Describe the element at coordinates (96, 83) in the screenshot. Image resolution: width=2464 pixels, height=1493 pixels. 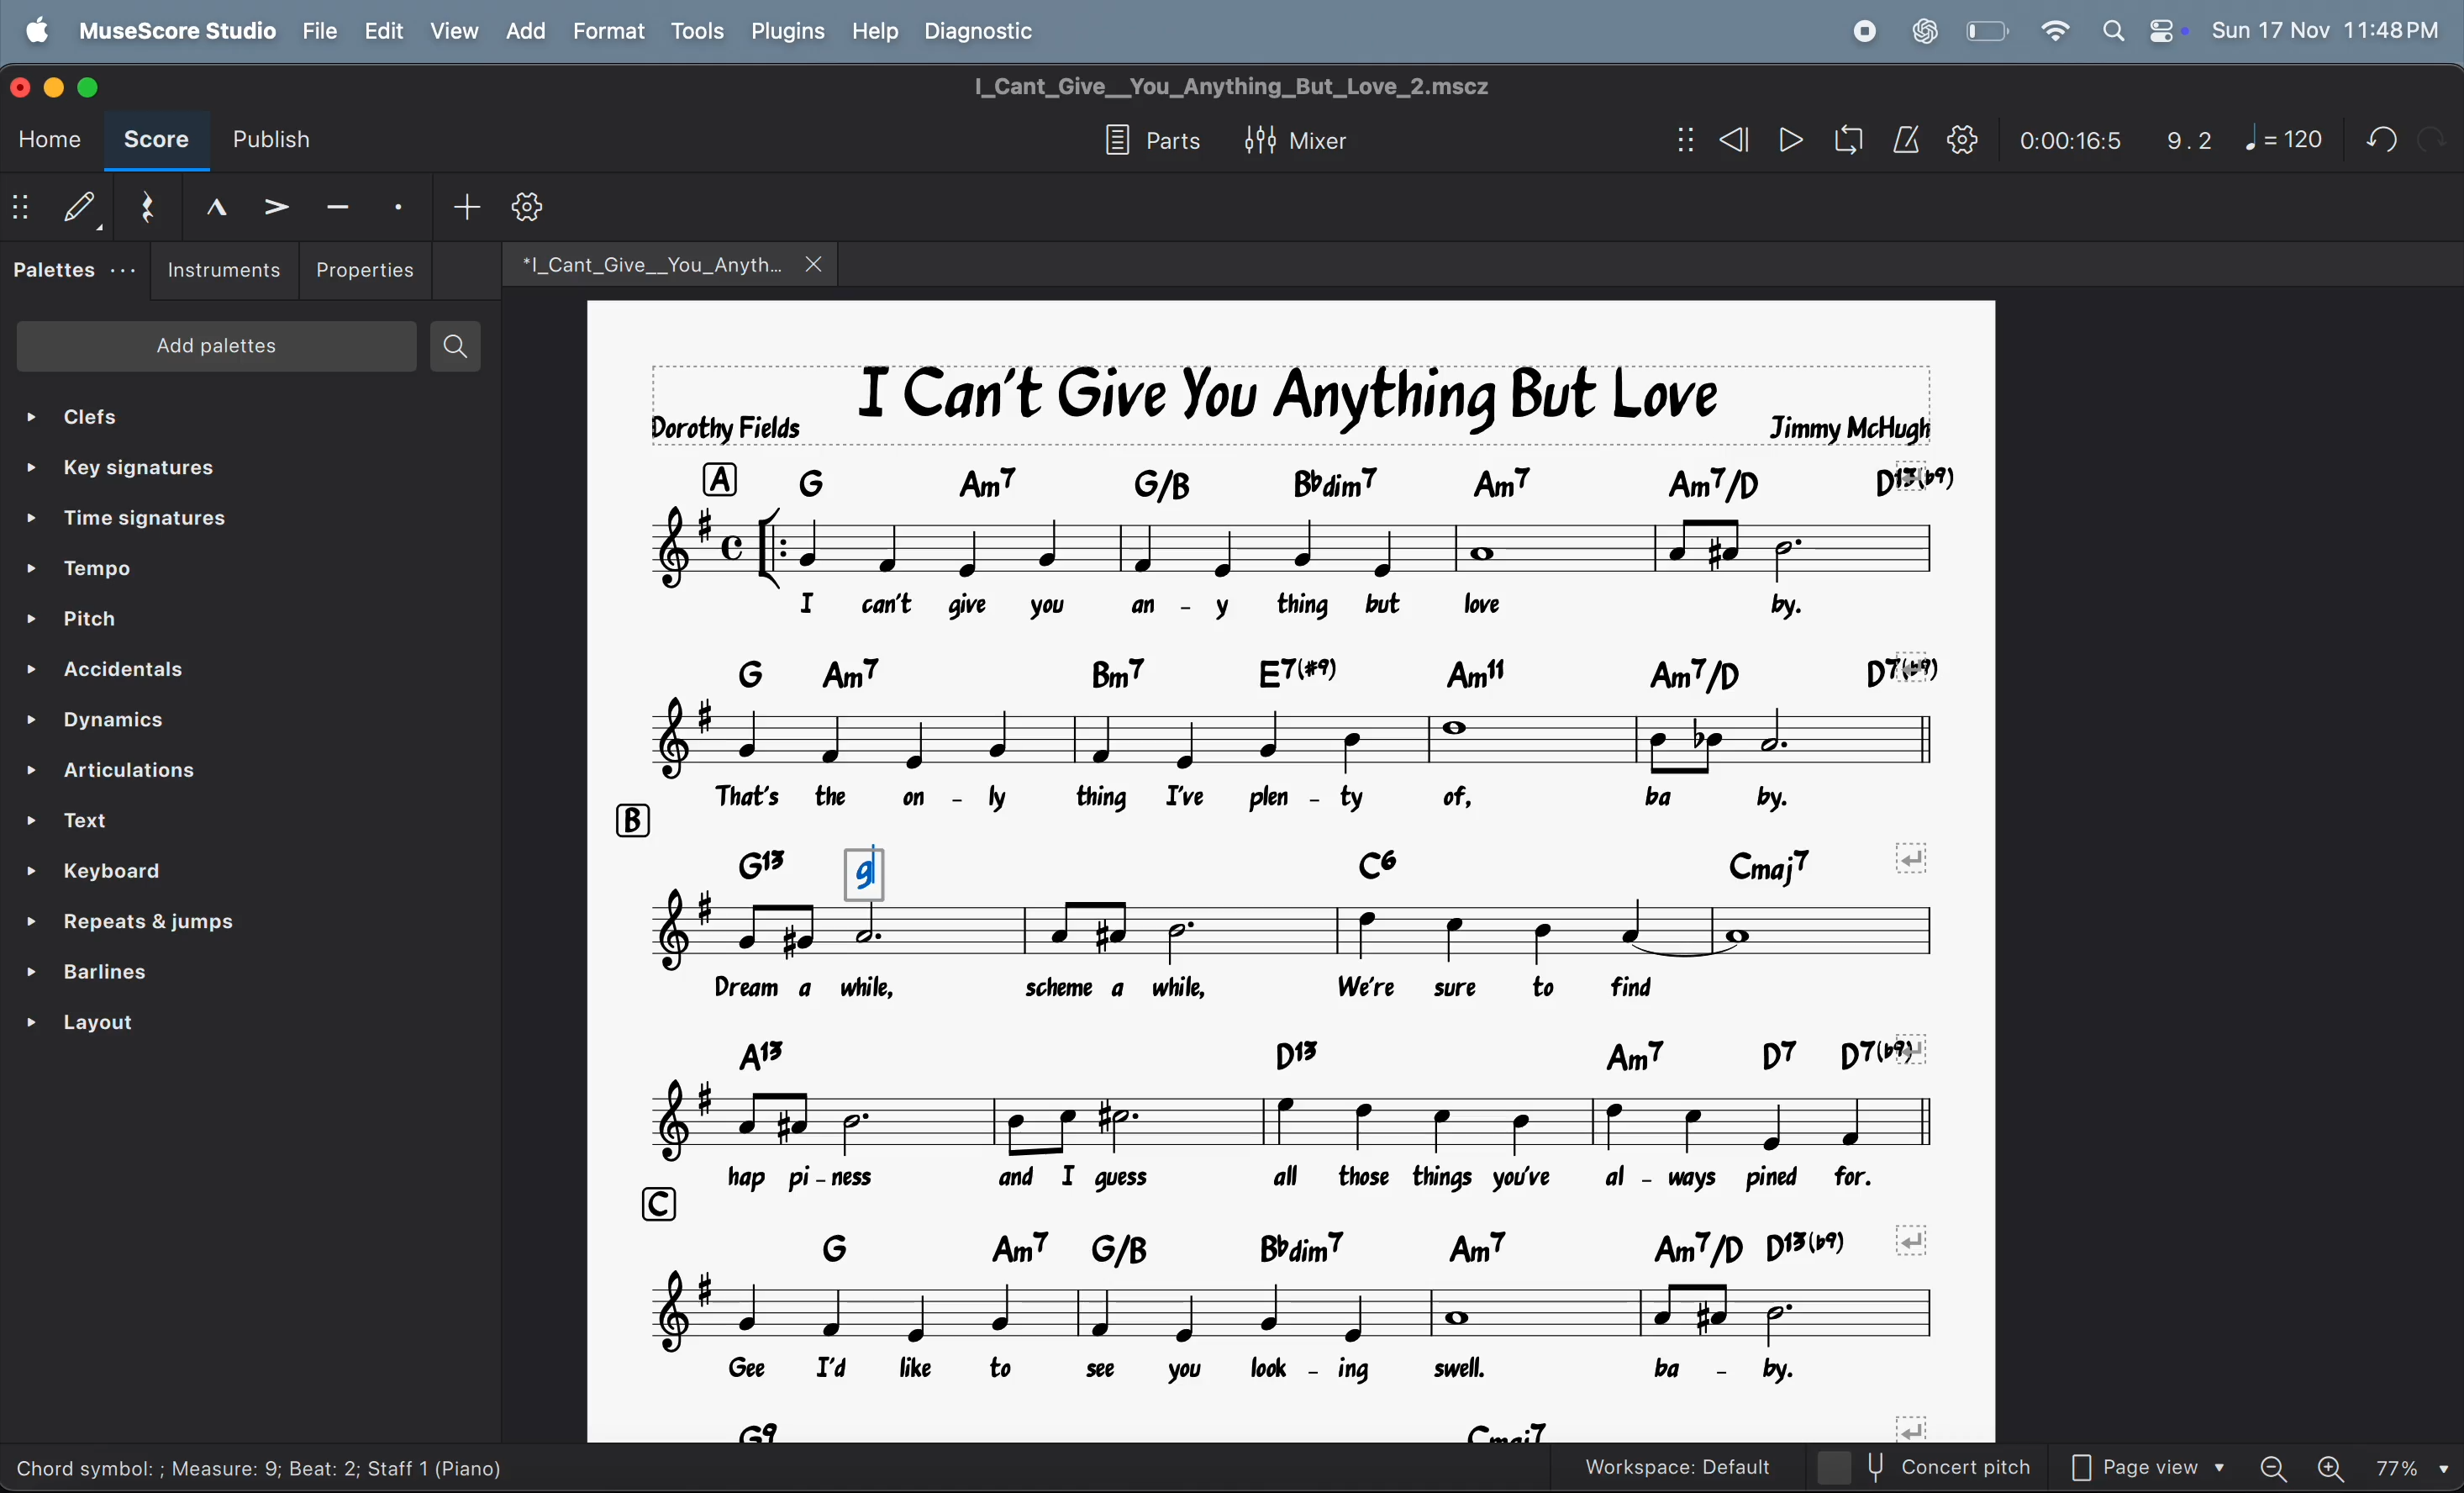
I see `maximize` at that location.